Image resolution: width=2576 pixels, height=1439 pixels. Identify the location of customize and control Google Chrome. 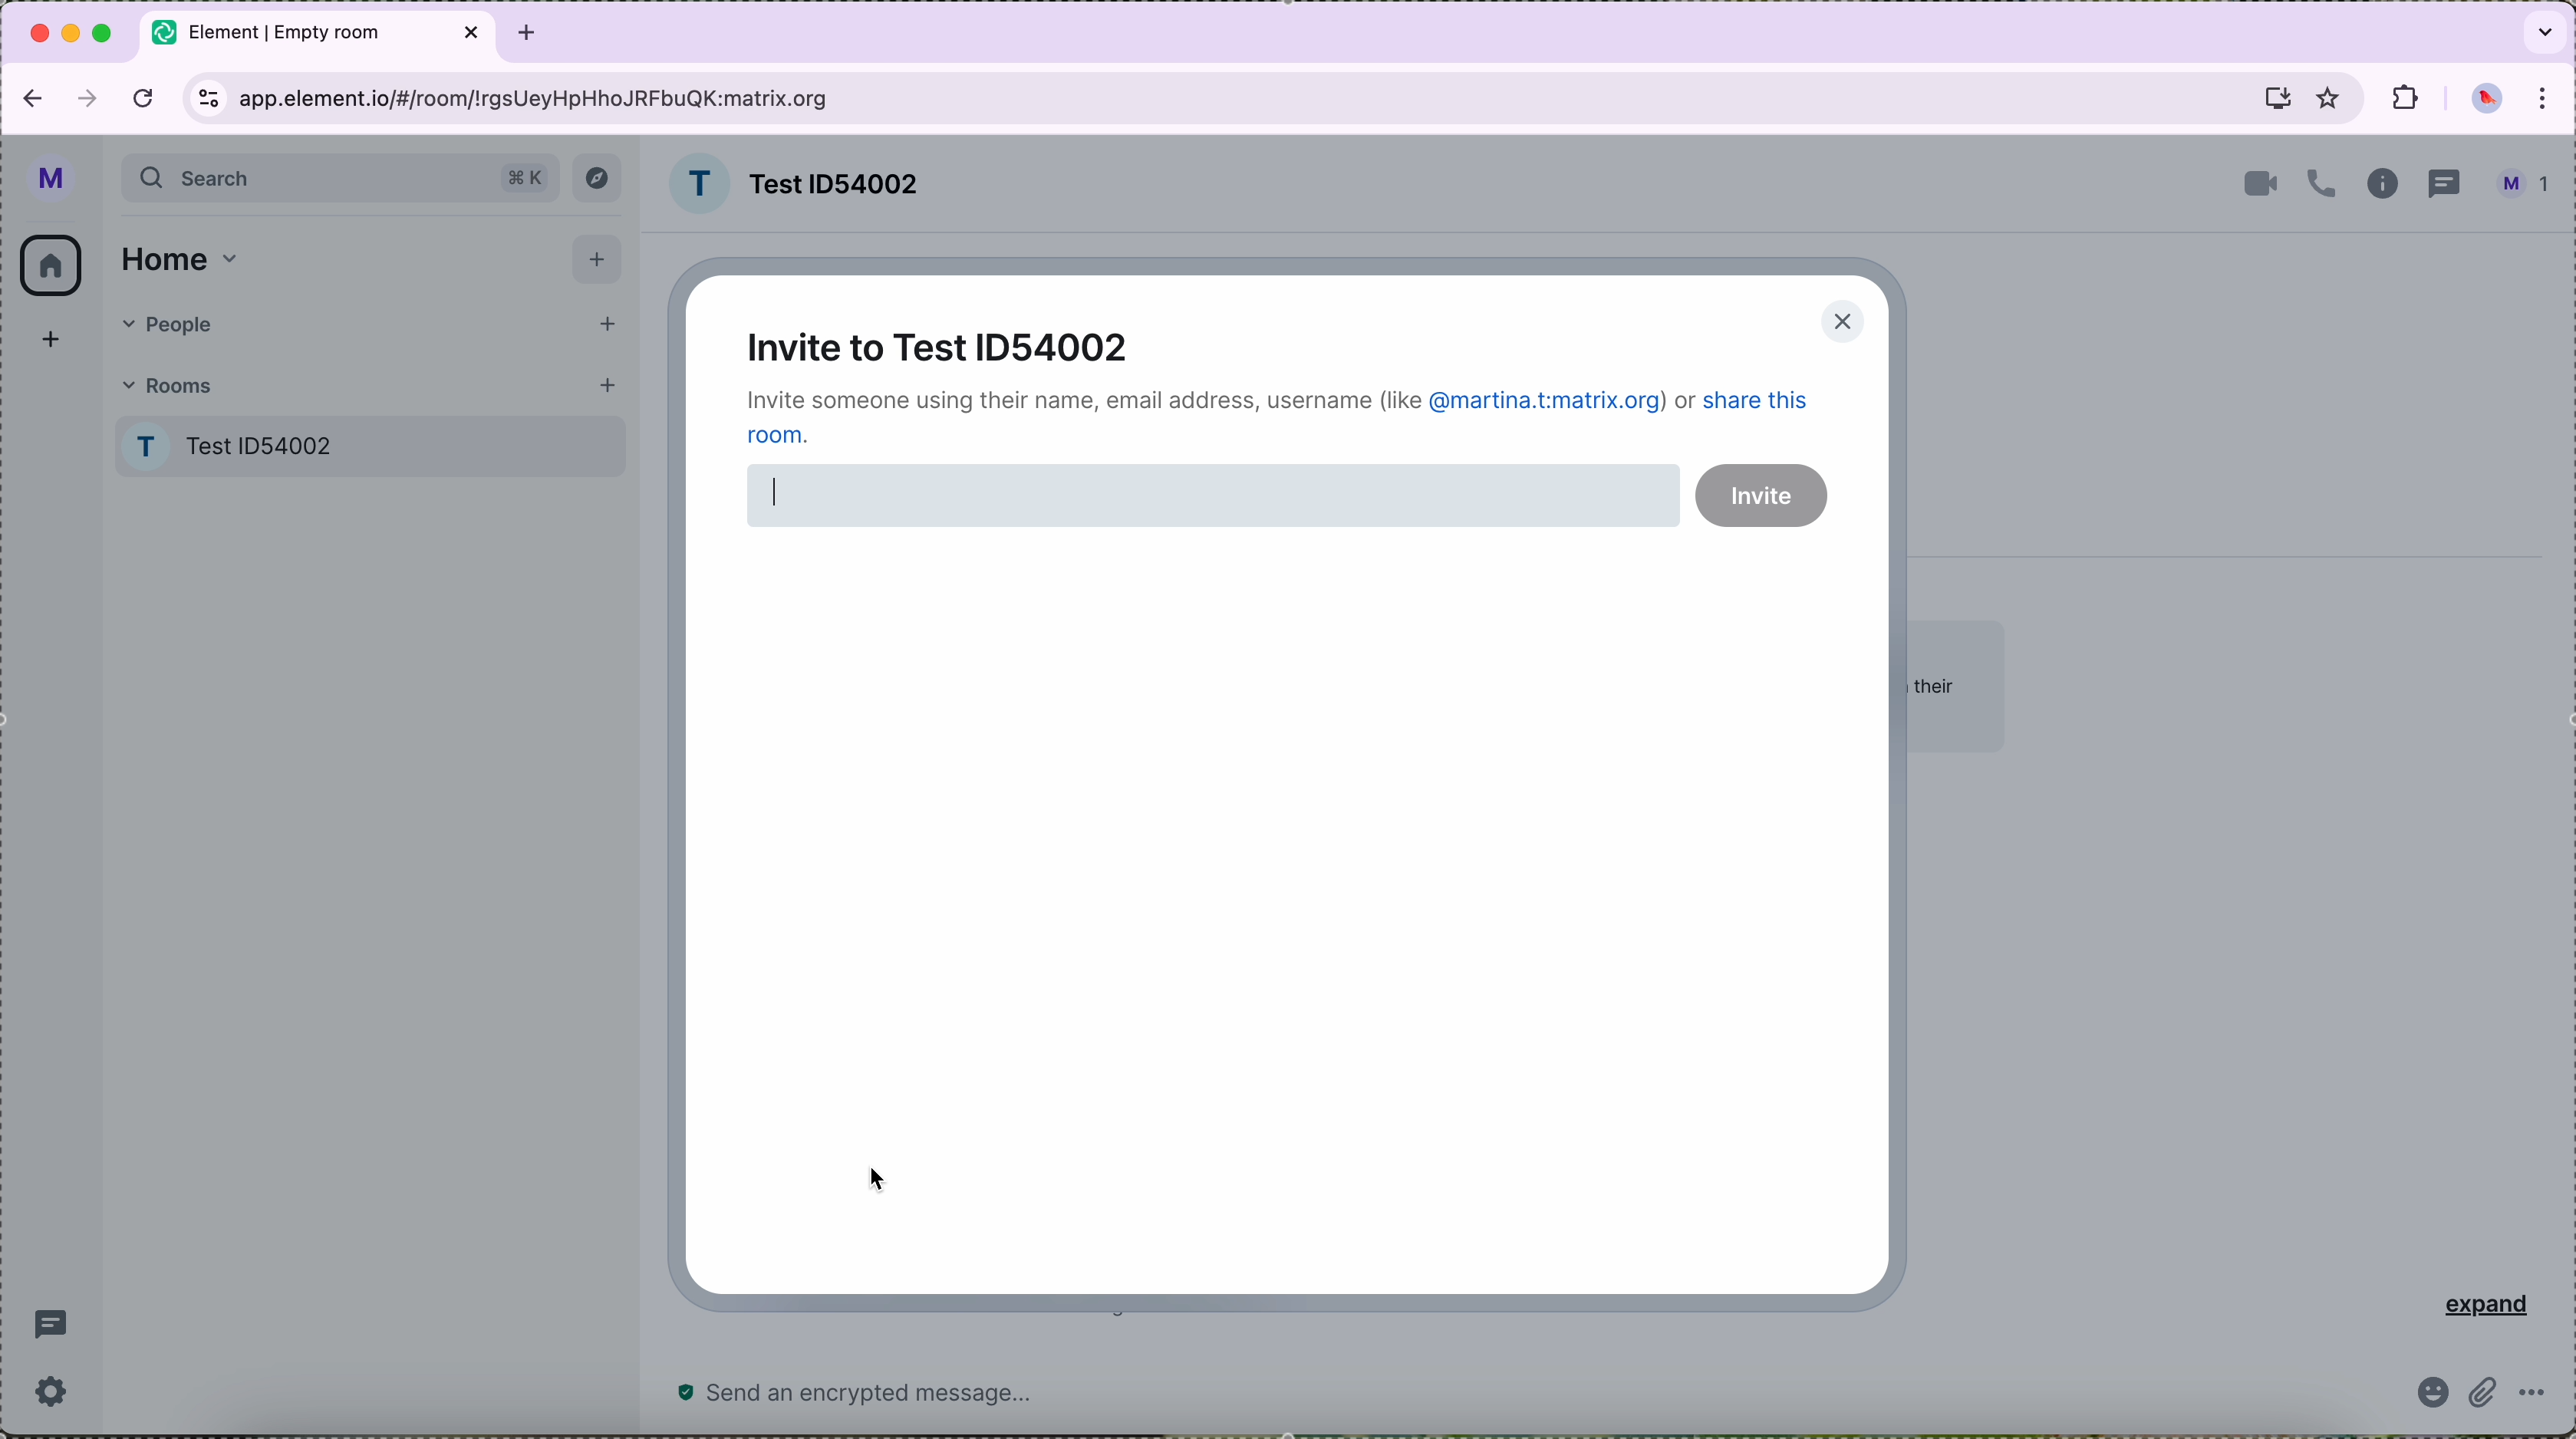
(2547, 100).